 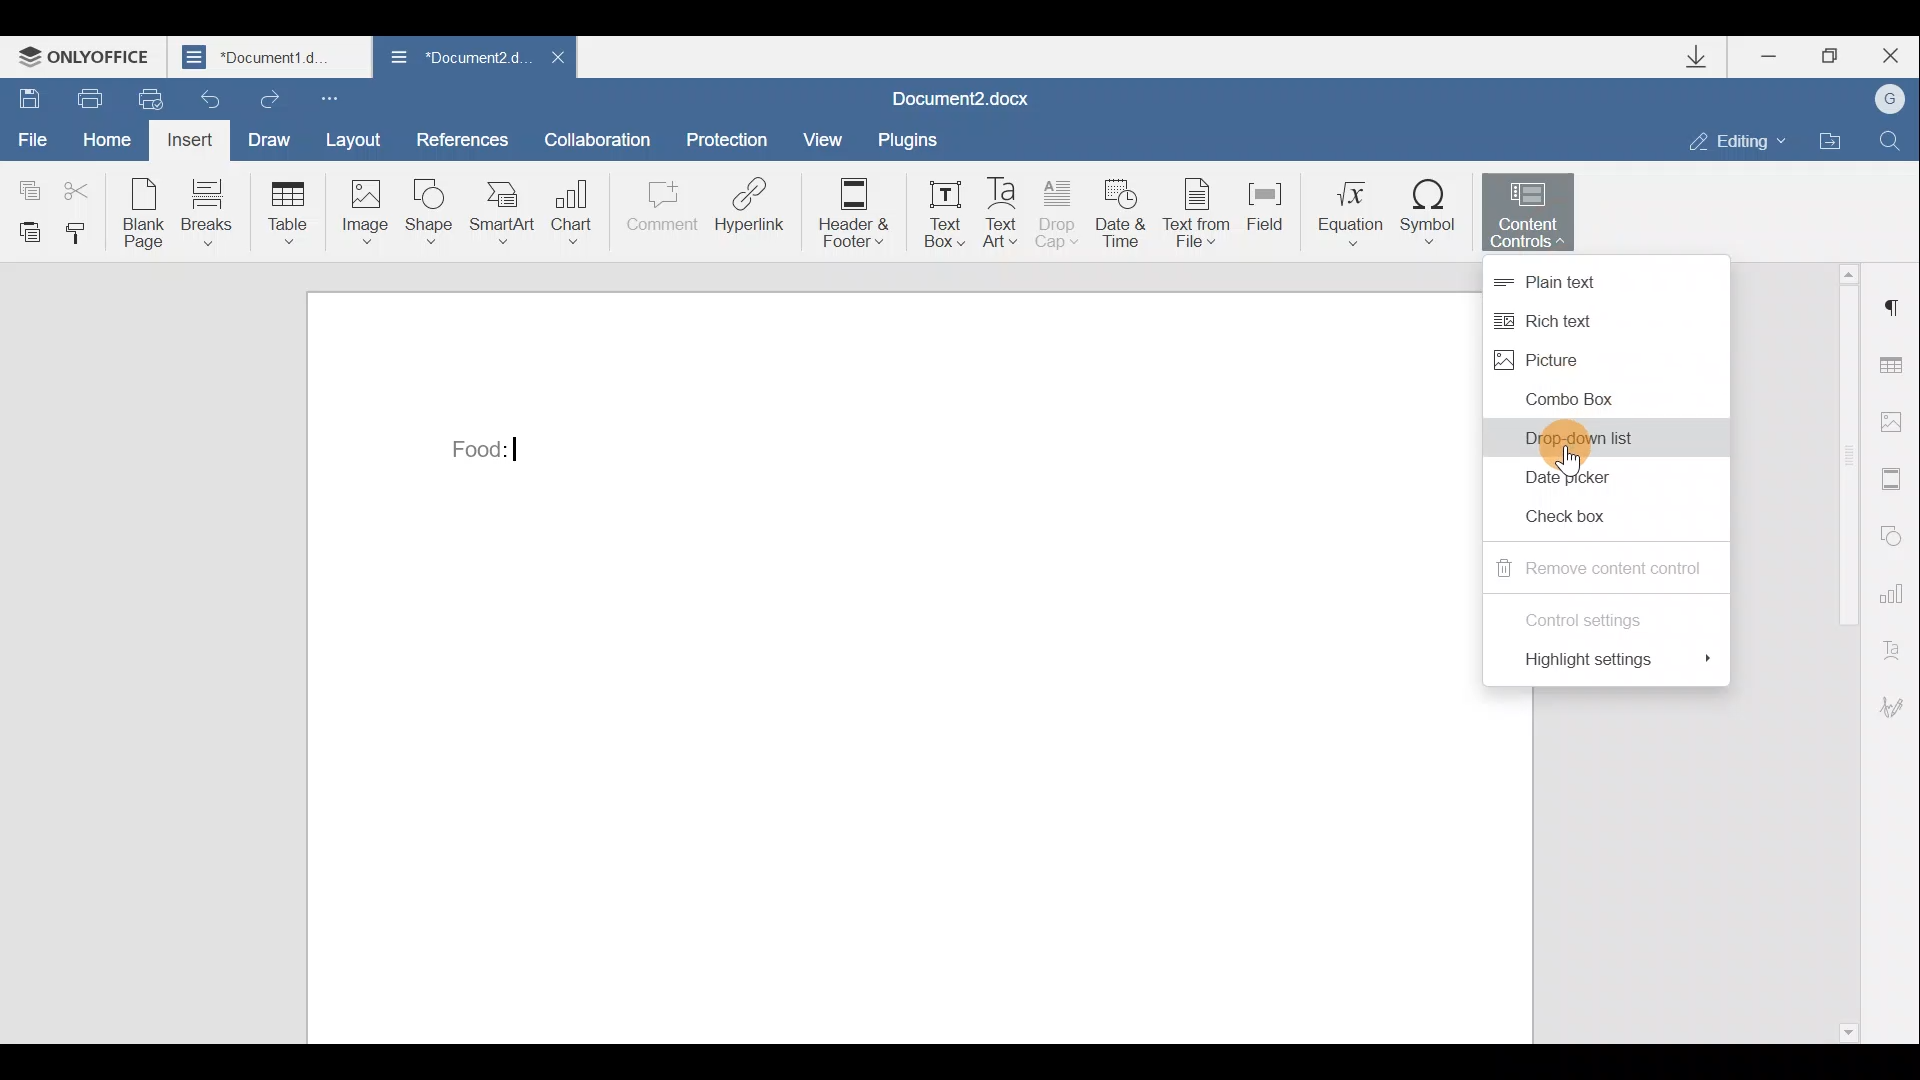 I want to click on Undo, so click(x=212, y=93).